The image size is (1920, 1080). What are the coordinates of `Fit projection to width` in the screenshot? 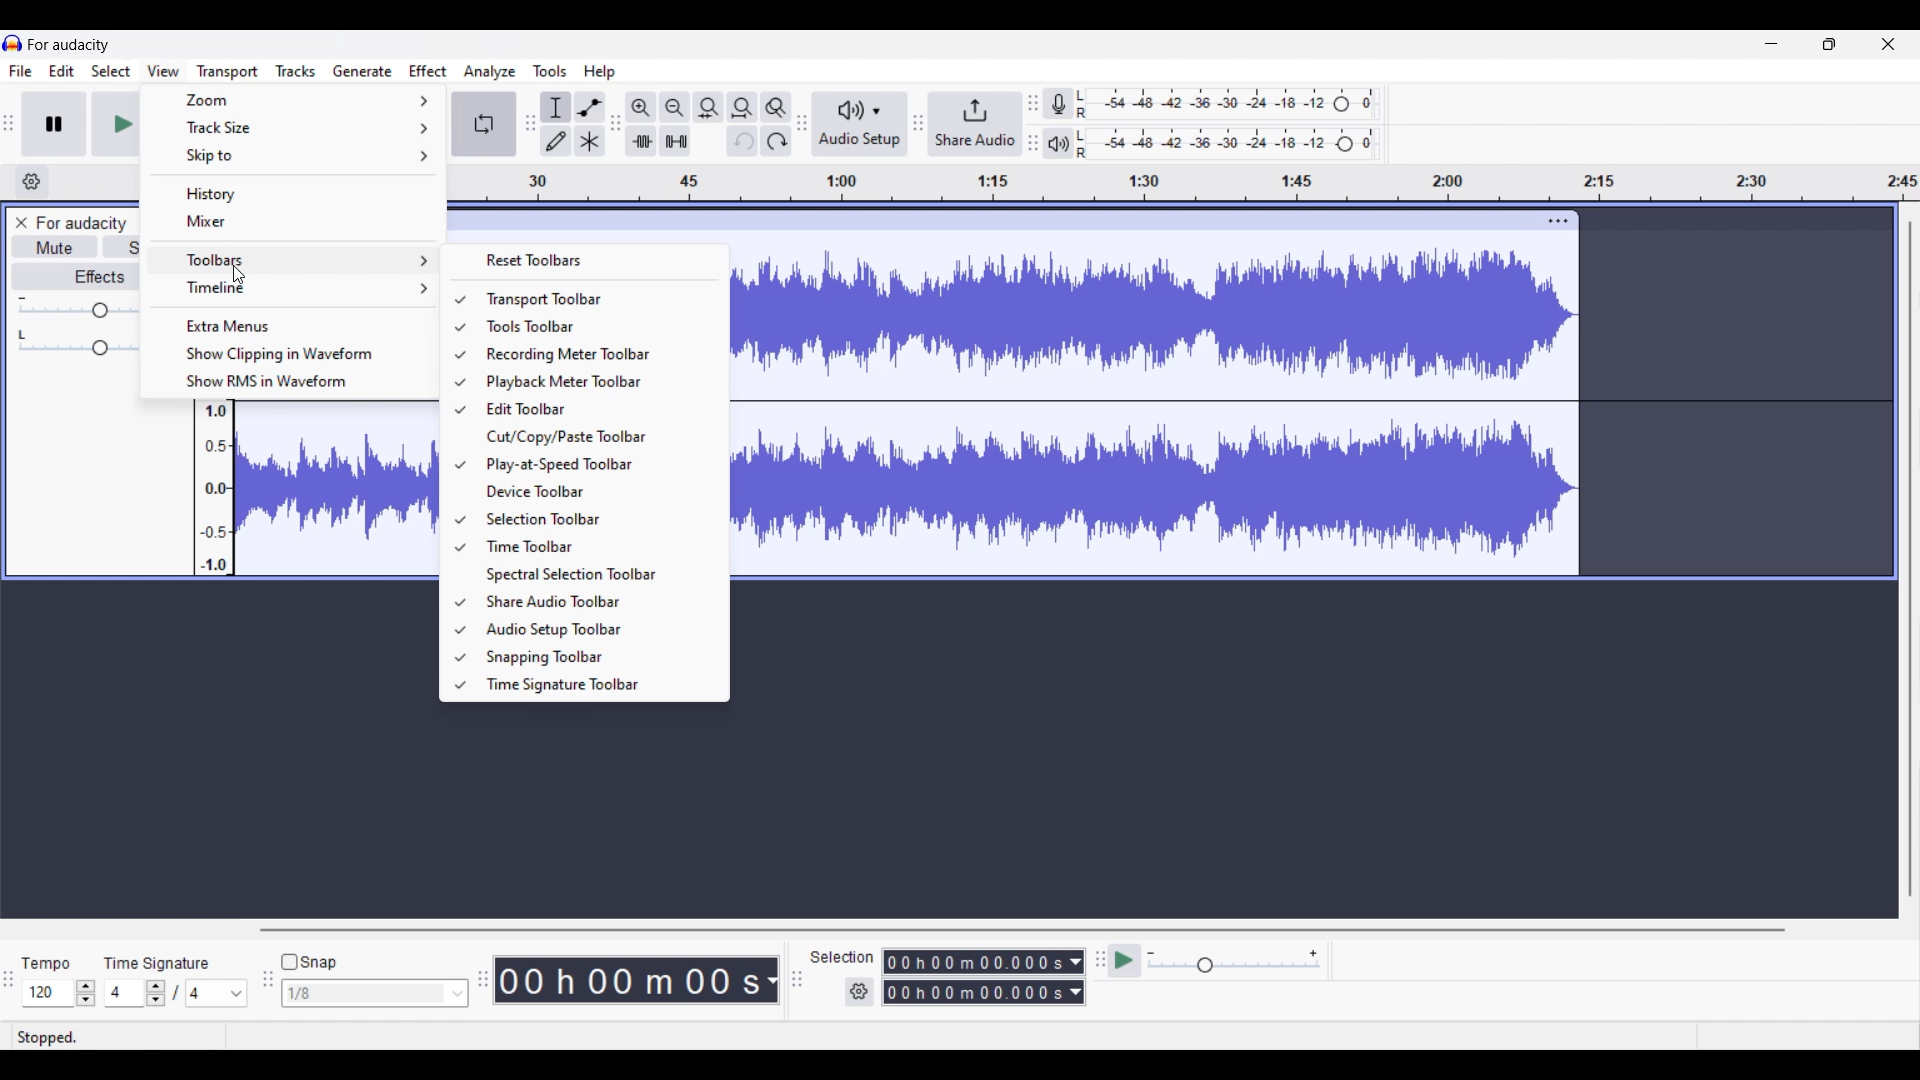 It's located at (743, 107).